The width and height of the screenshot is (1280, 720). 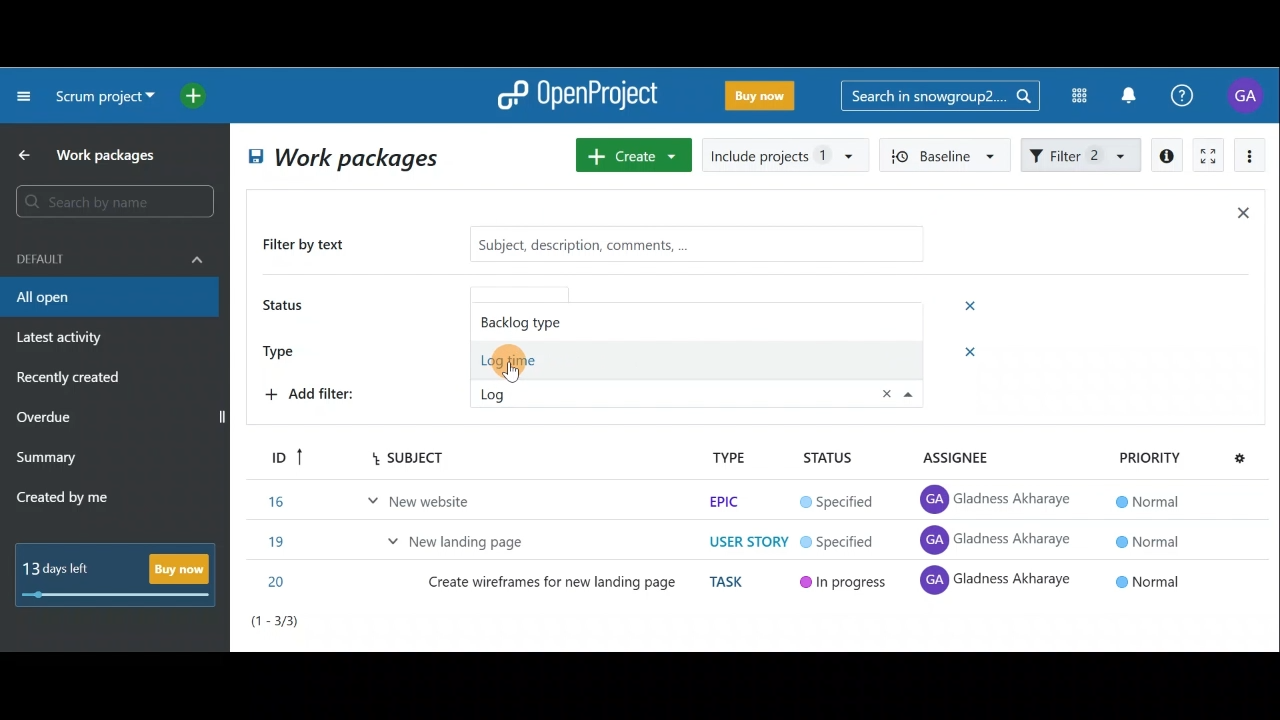 I want to click on Default, so click(x=110, y=257).